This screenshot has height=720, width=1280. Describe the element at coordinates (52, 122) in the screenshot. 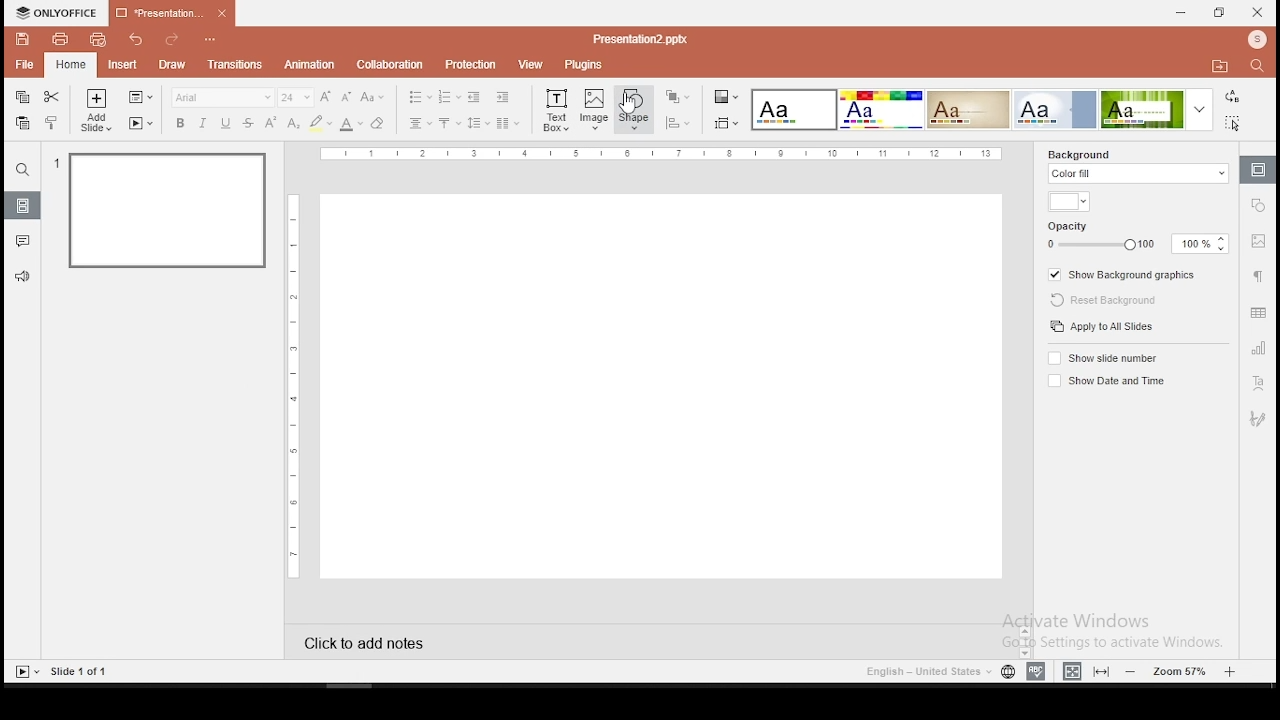

I see `clone formatting` at that location.